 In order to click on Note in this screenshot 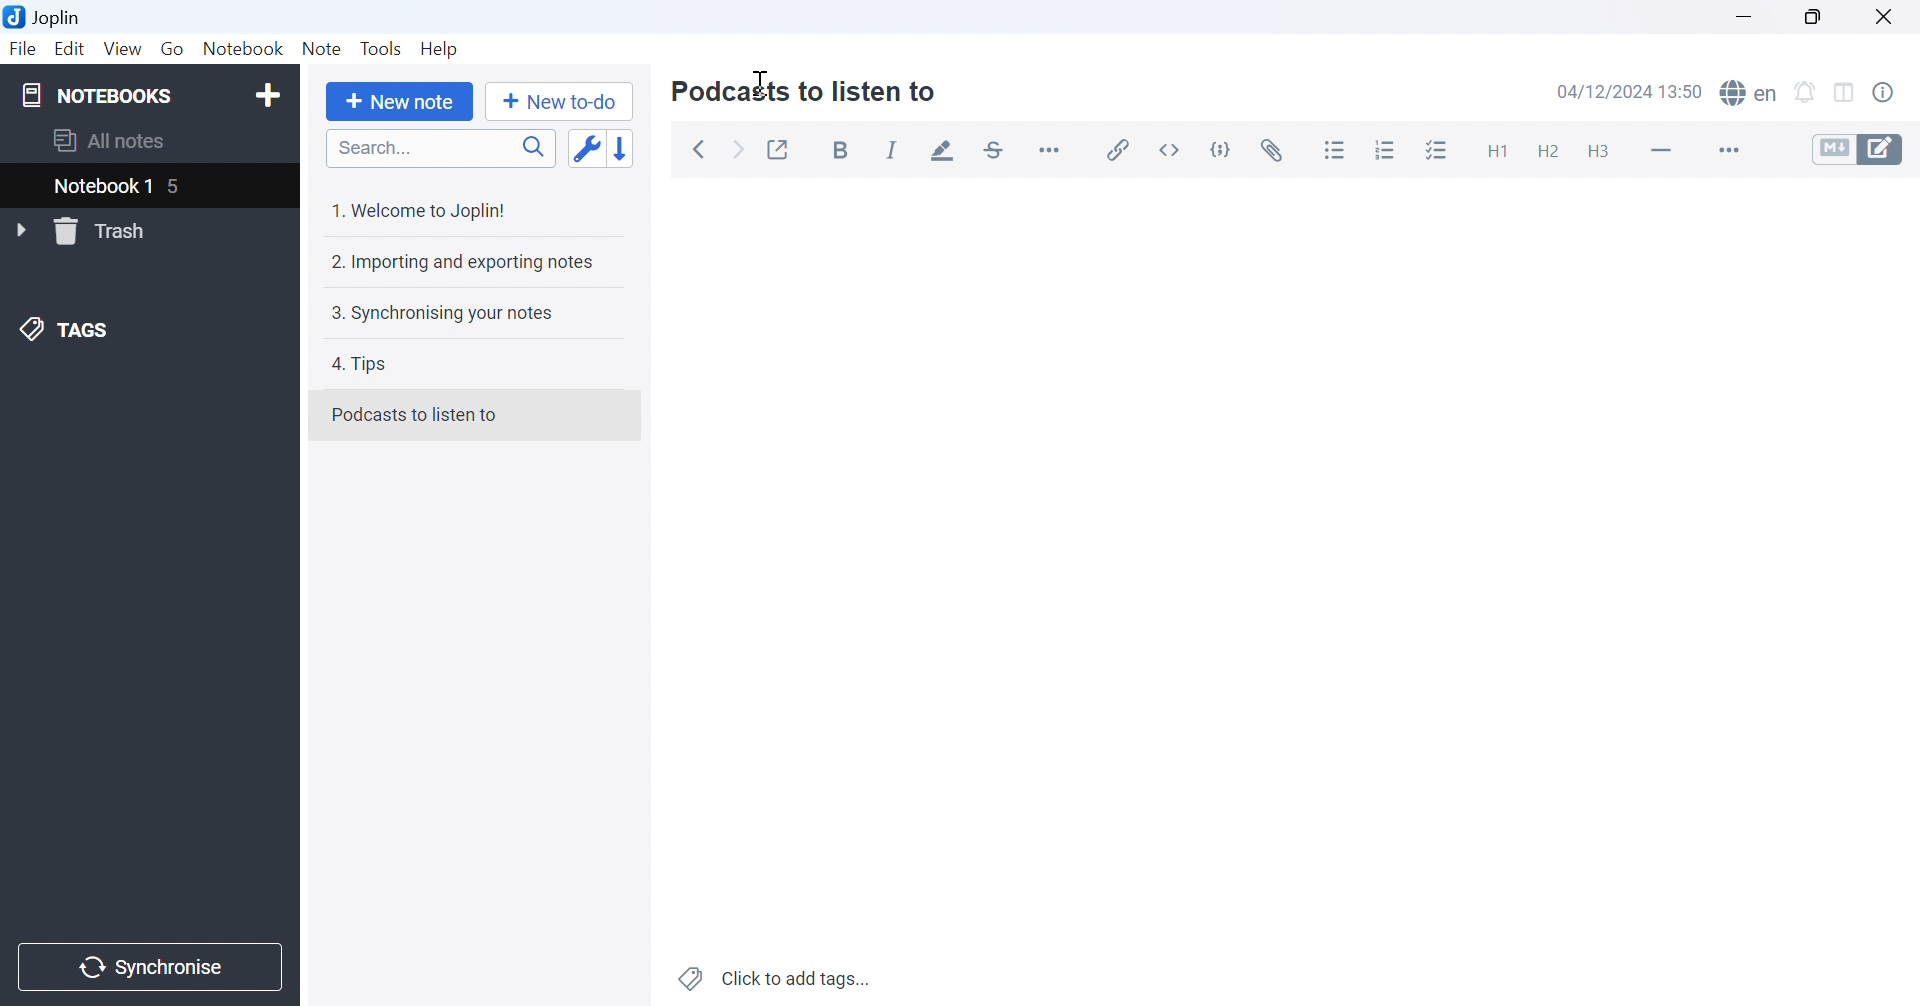, I will do `click(322, 48)`.